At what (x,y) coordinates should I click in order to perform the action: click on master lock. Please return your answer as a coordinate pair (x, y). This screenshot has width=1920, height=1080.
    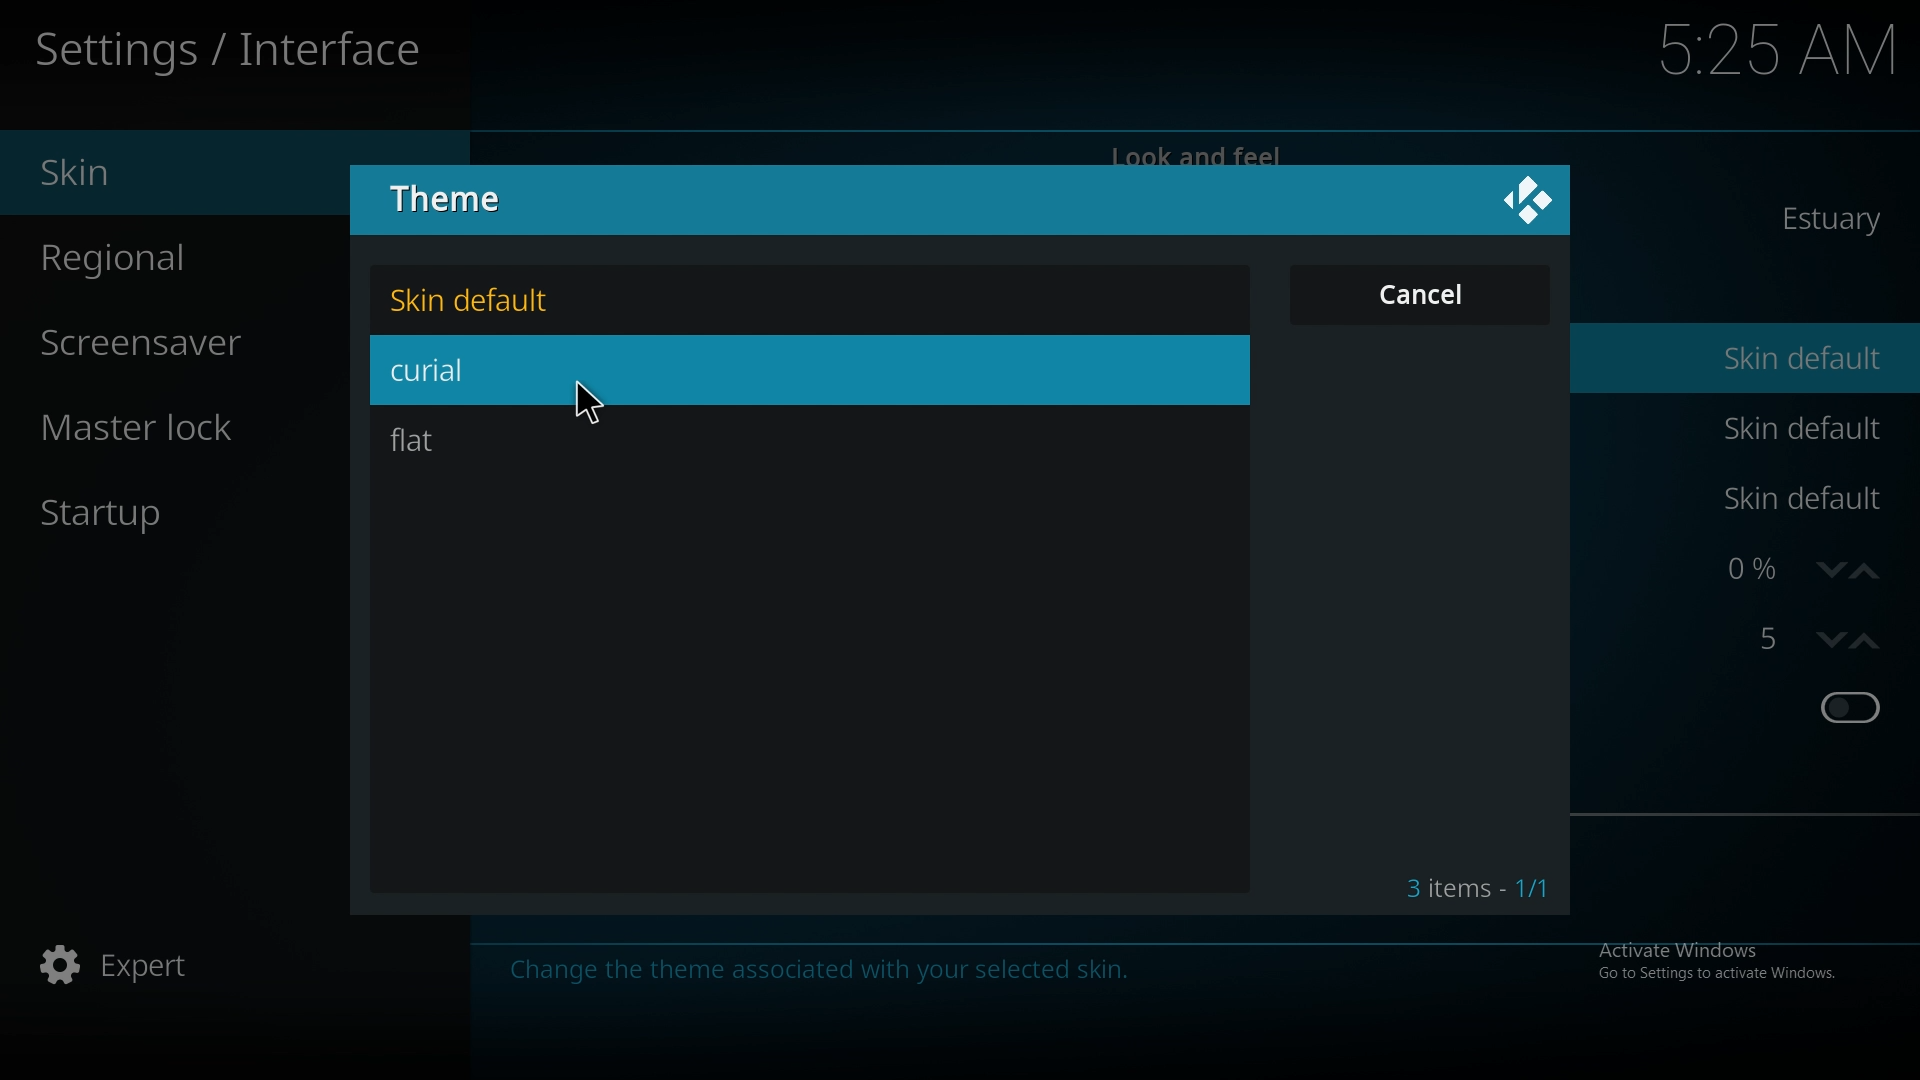
    Looking at the image, I should click on (183, 427).